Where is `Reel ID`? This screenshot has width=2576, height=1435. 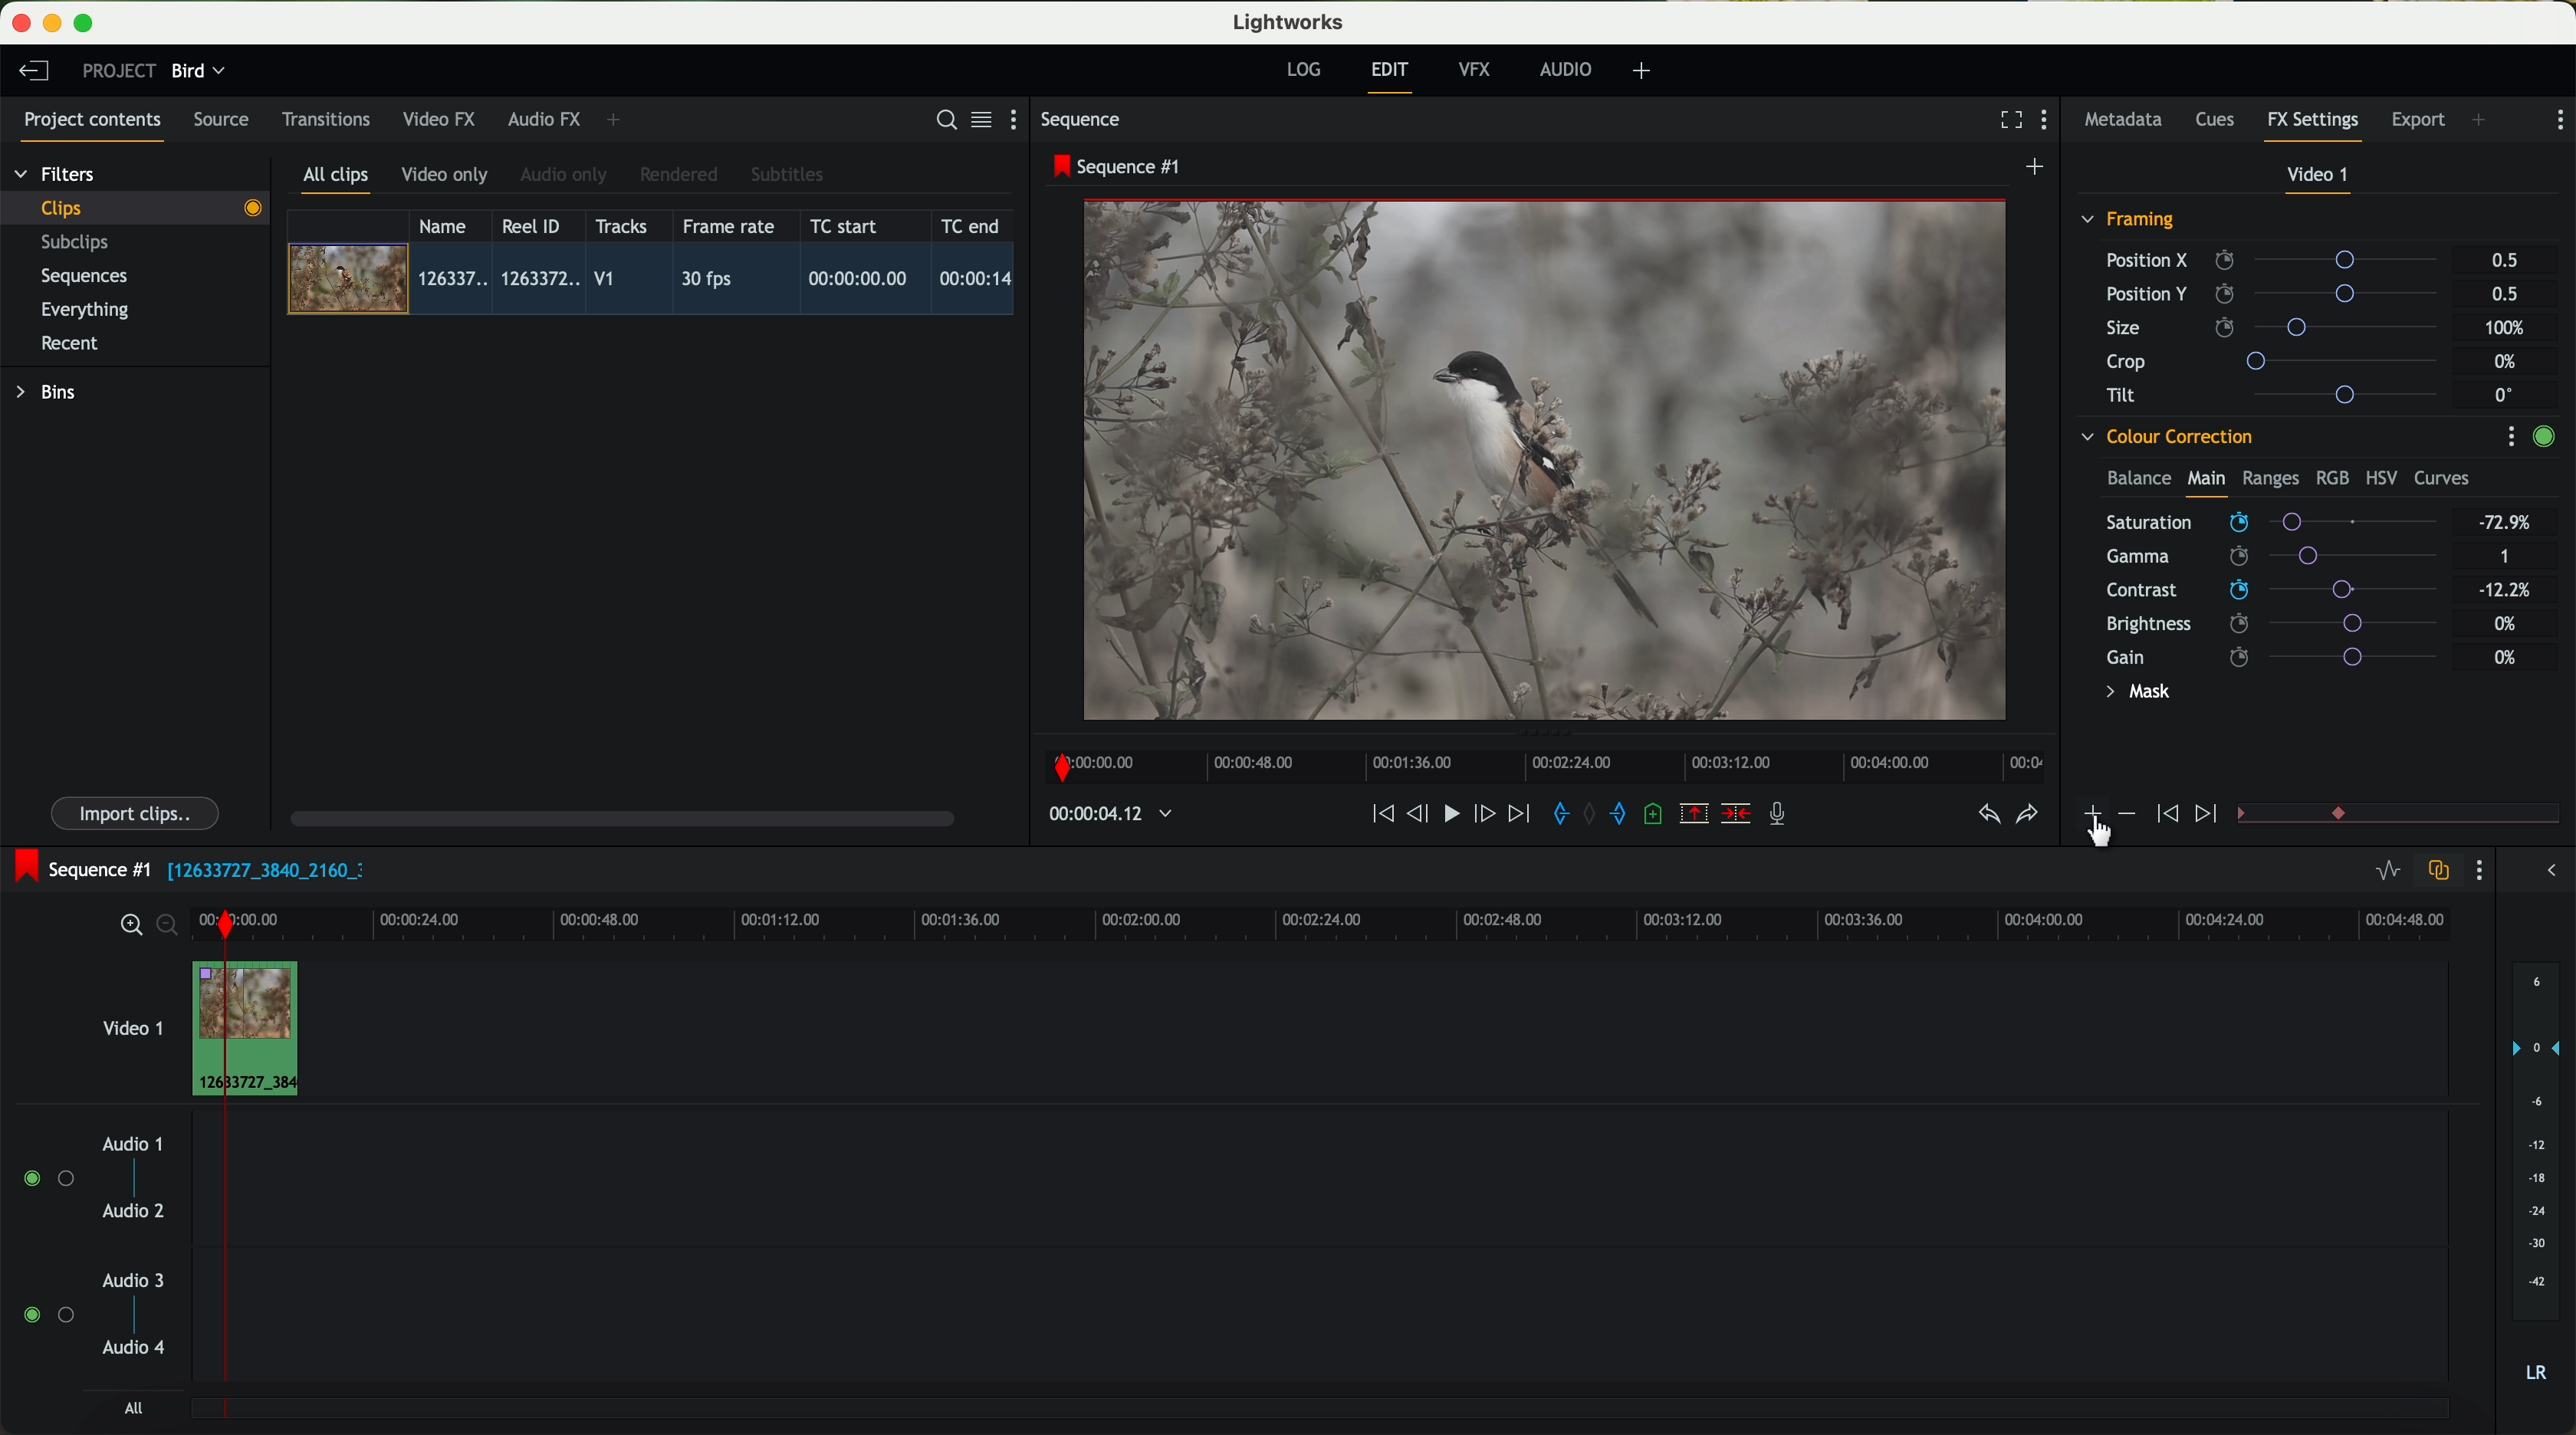
Reel ID is located at coordinates (536, 225).